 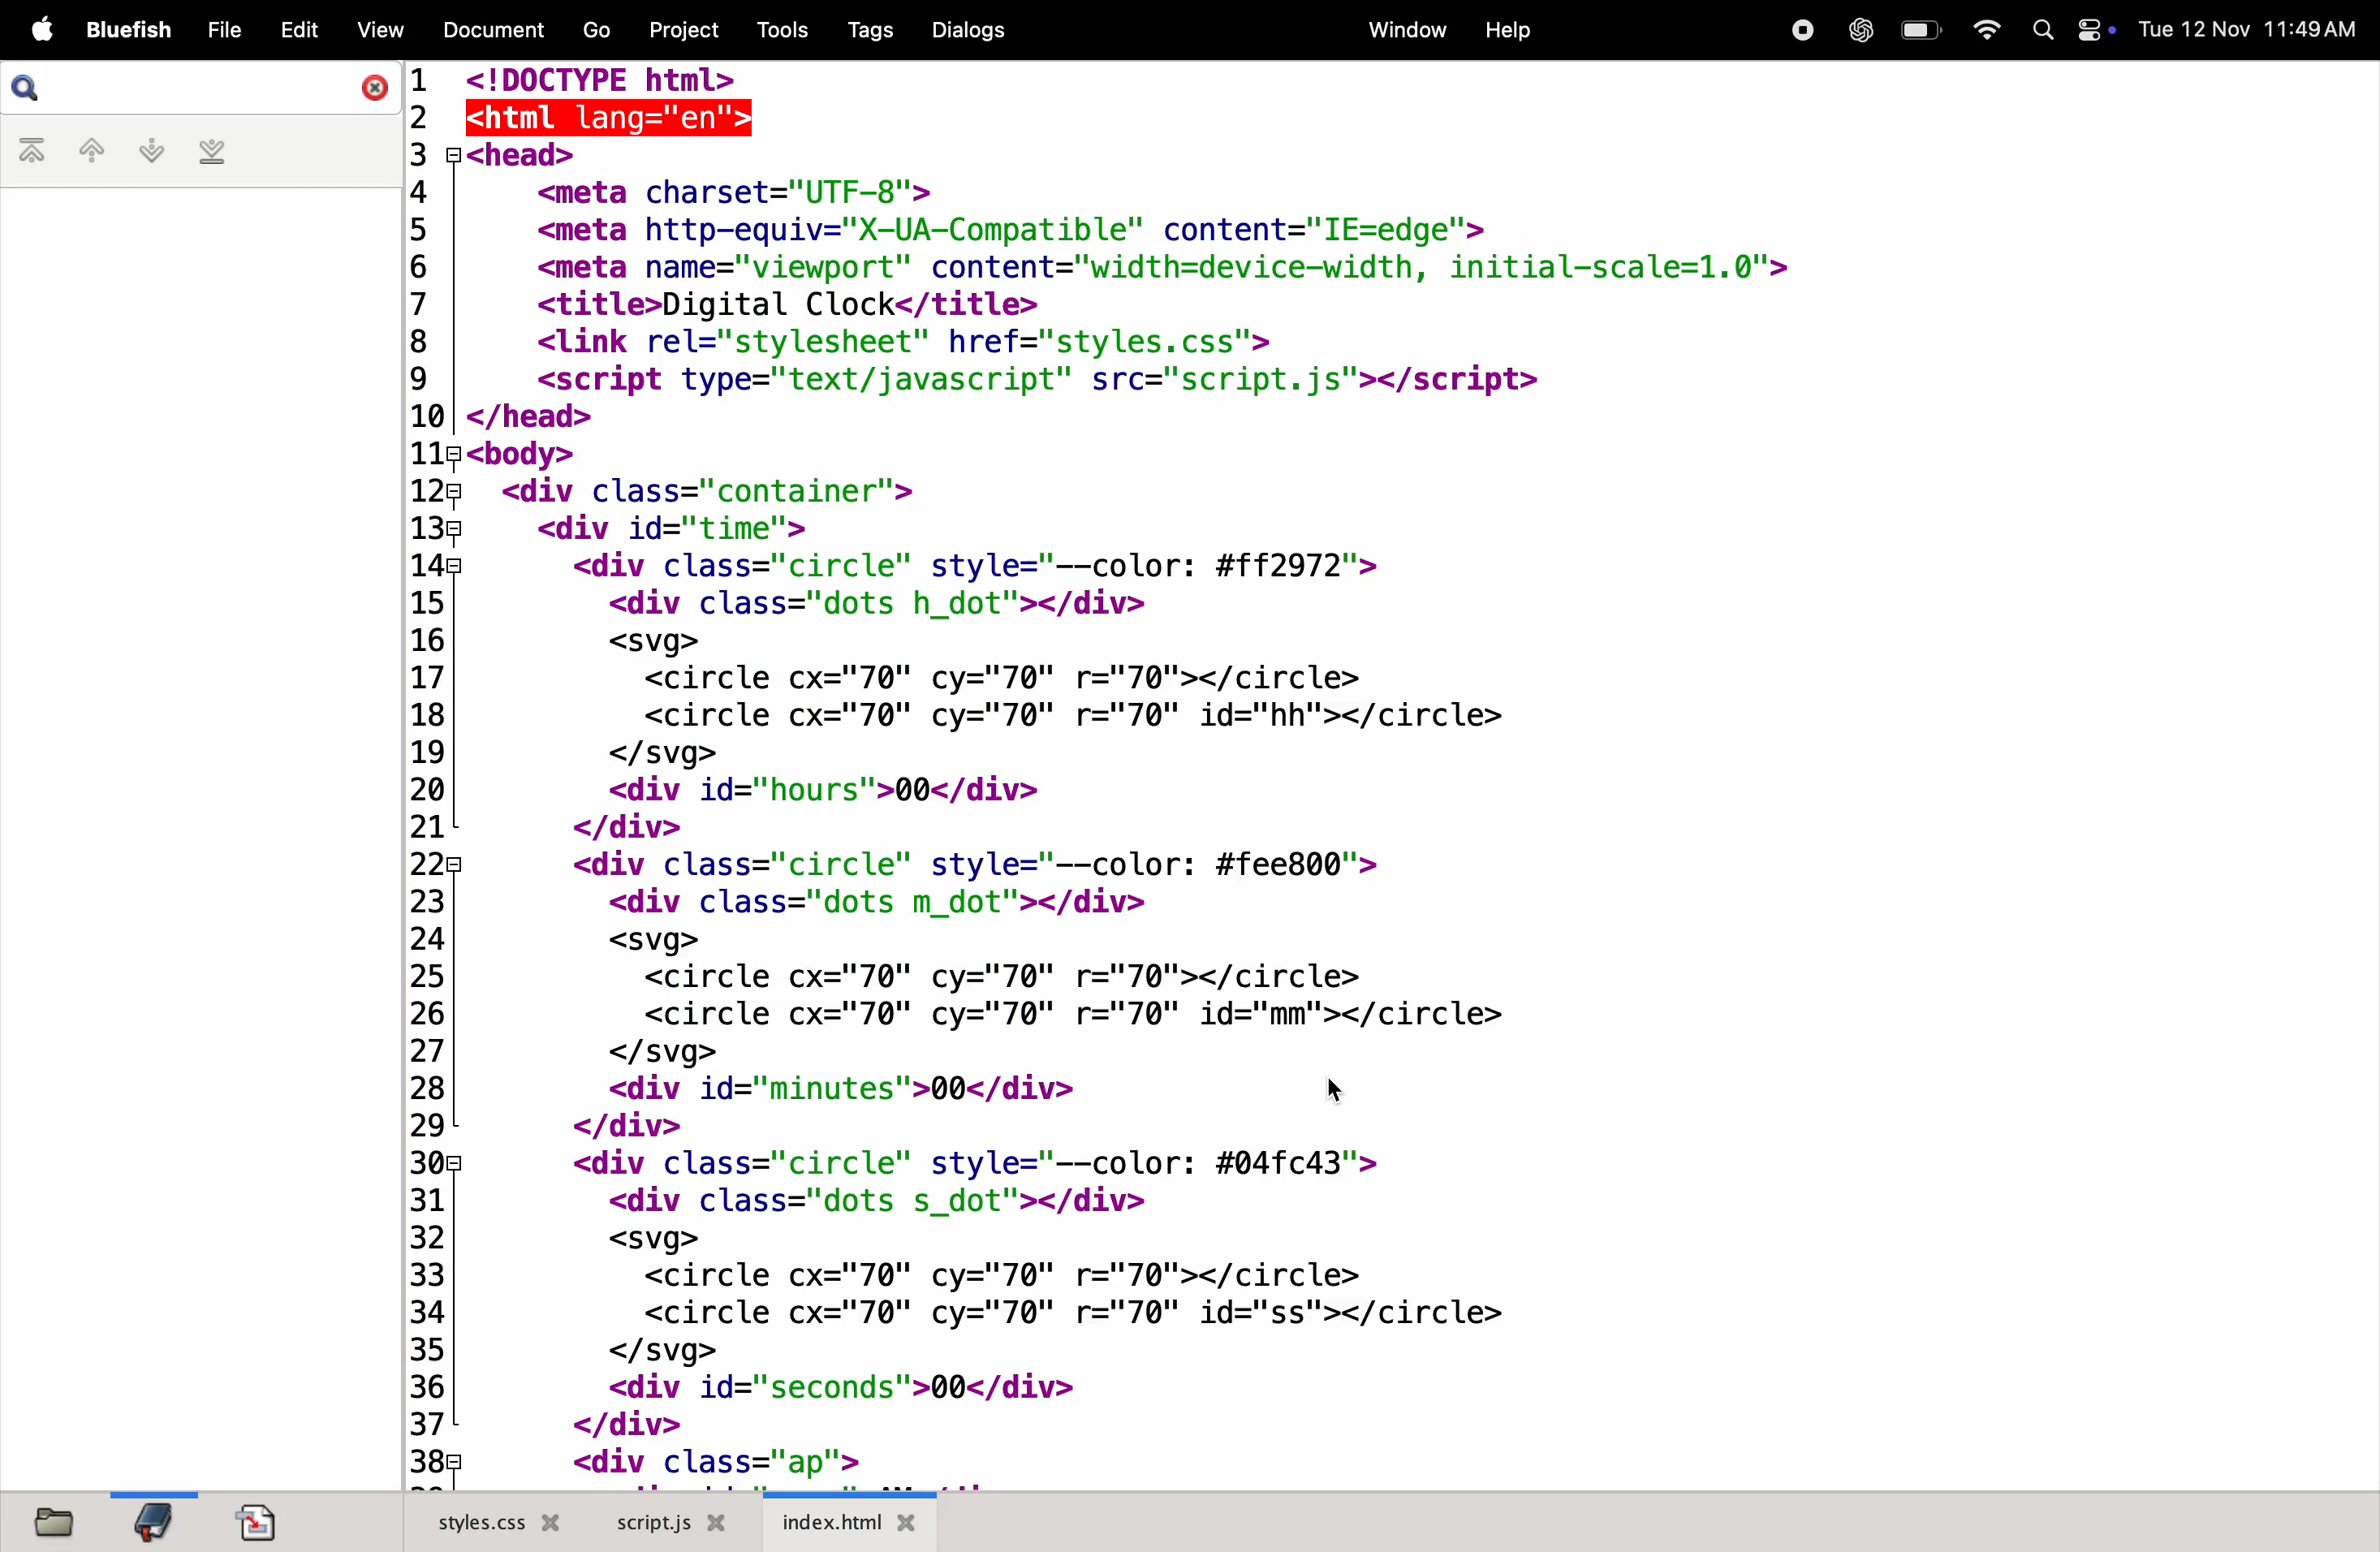 What do you see at coordinates (374, 30) in the screenshot?
I see `view` at bounding box center [374, 30].